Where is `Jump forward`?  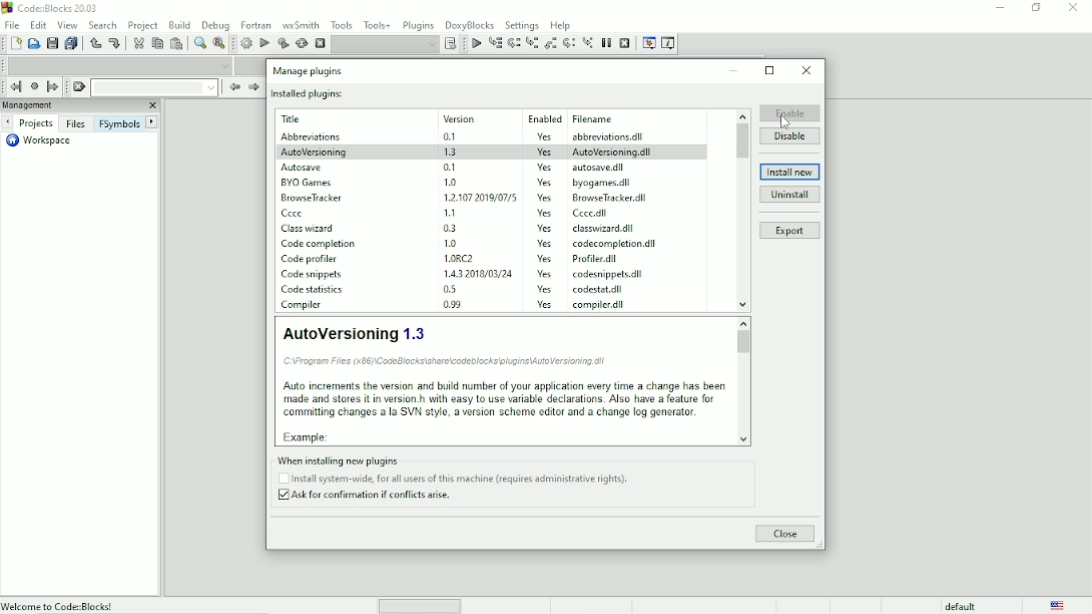
Jump forward is located at coordinates (53, 88).